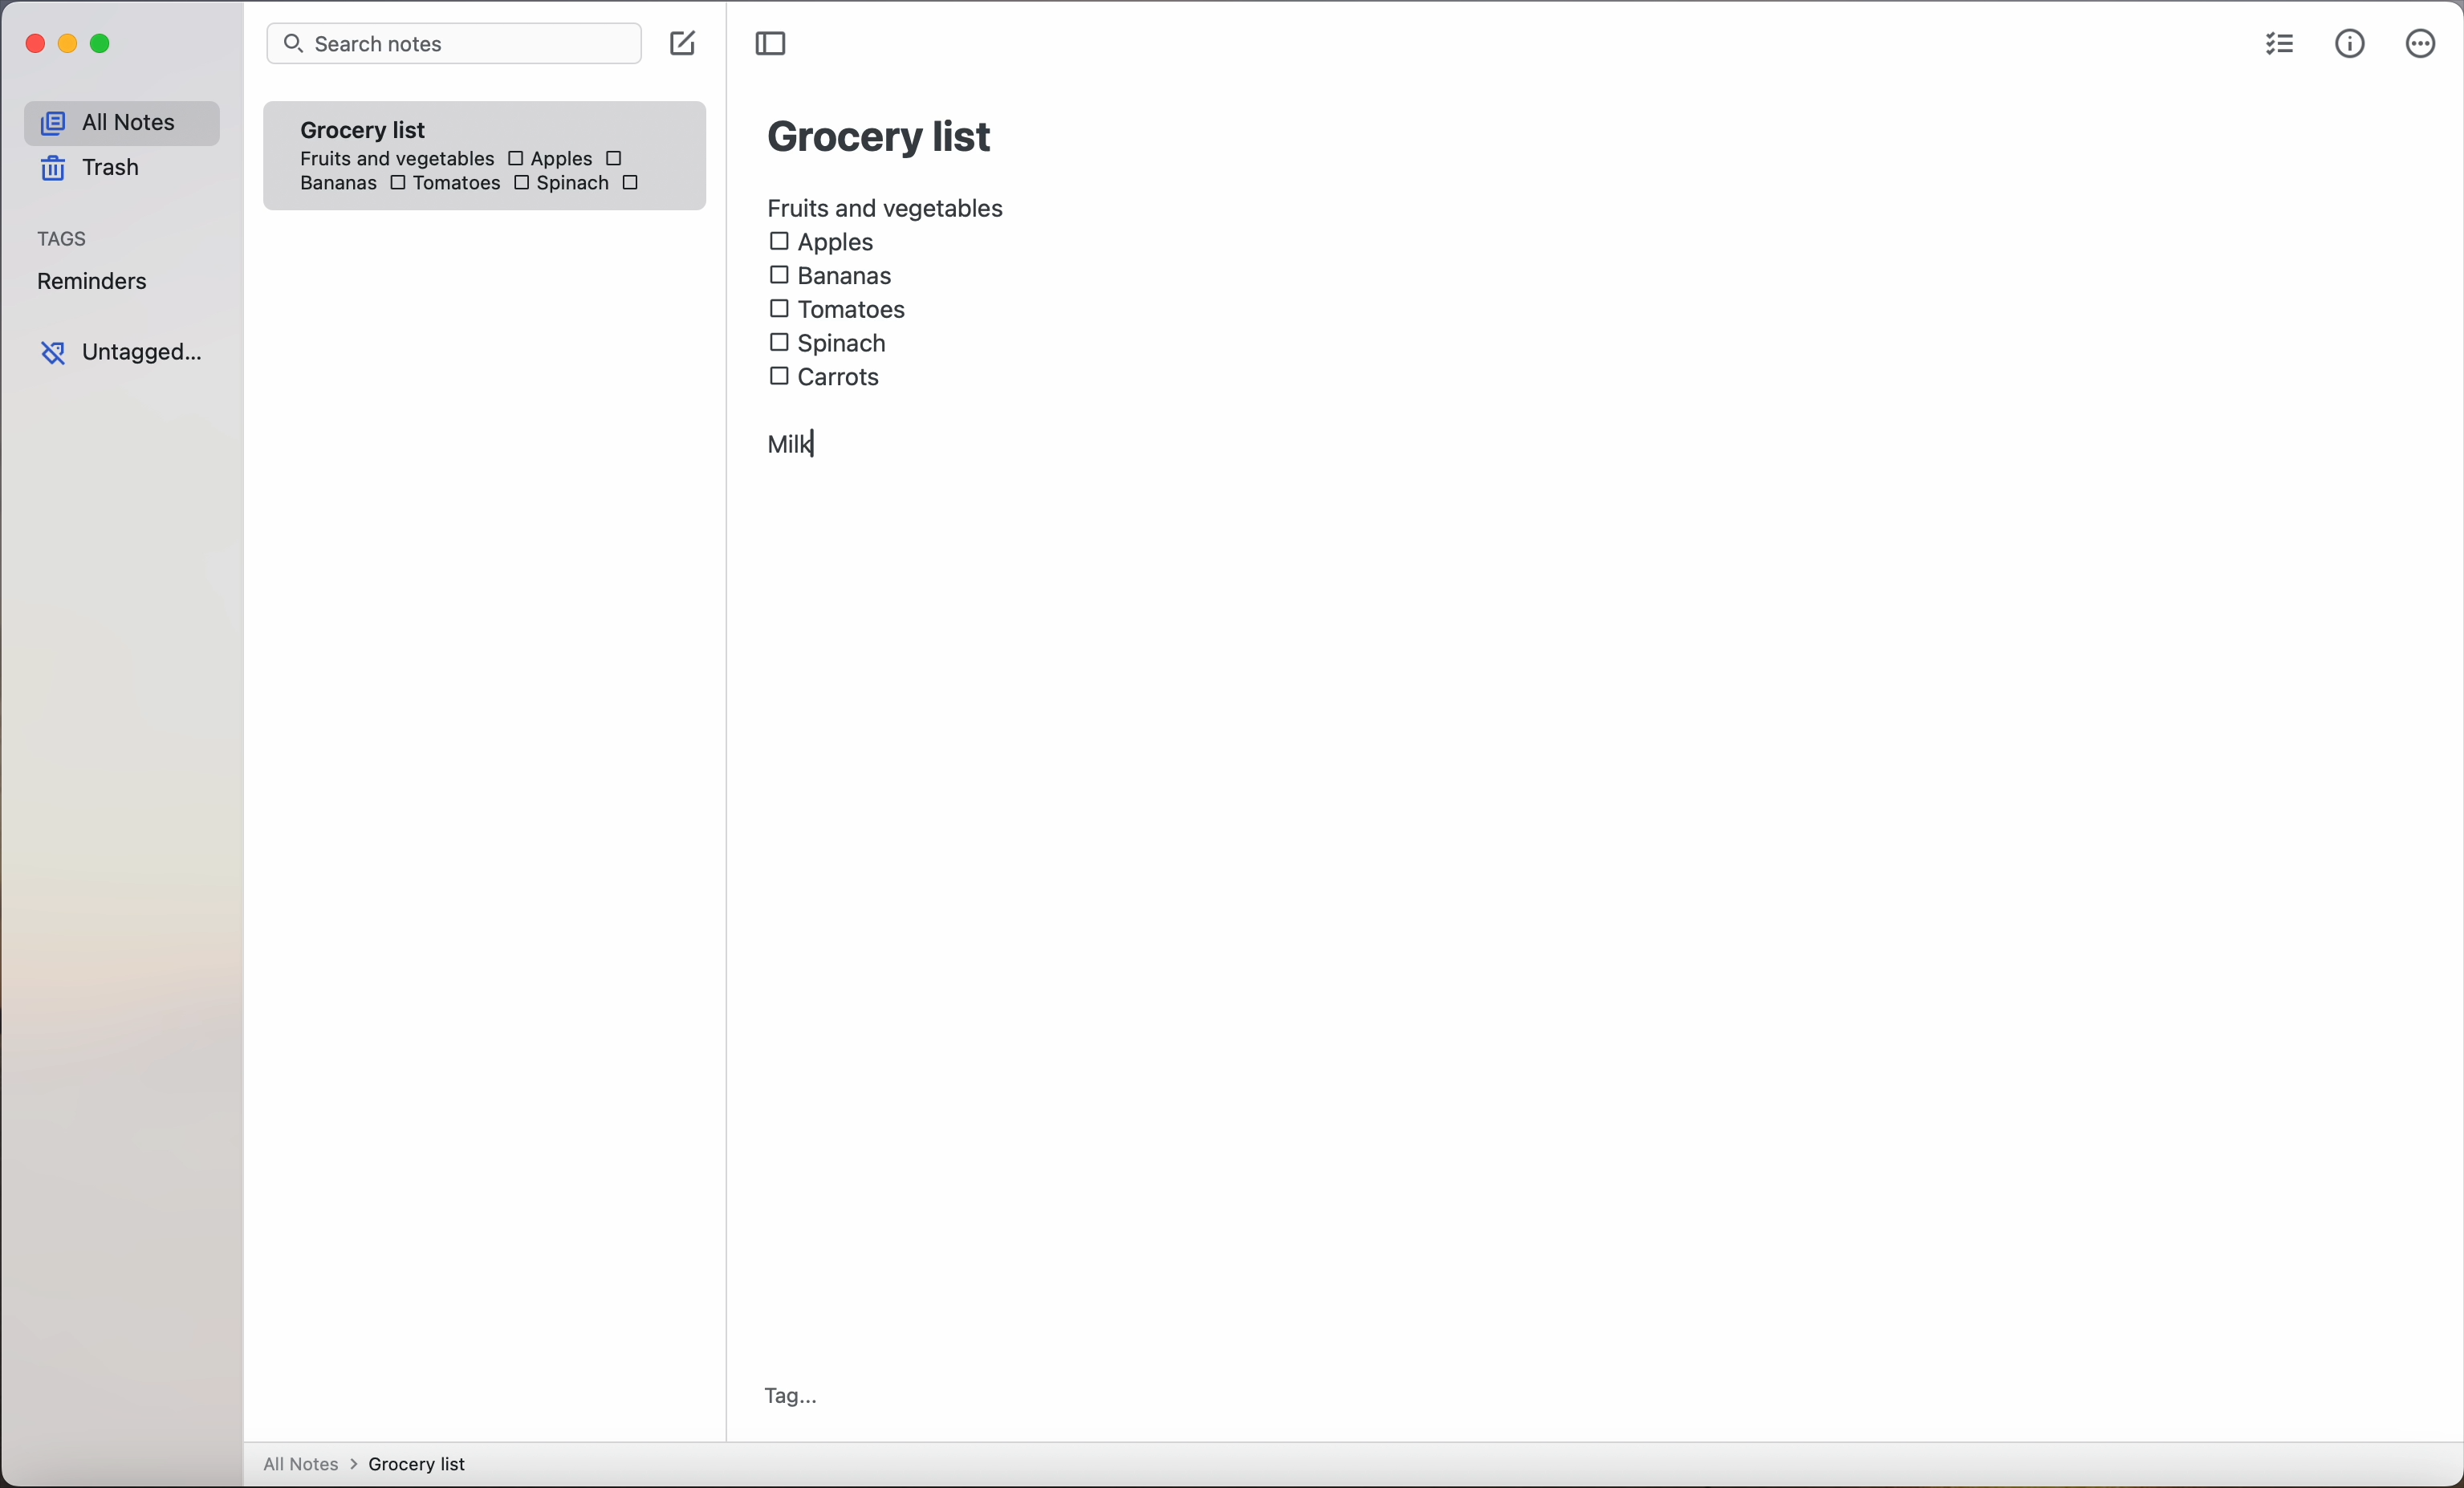  I want to click on untagged, so click(121, 353).